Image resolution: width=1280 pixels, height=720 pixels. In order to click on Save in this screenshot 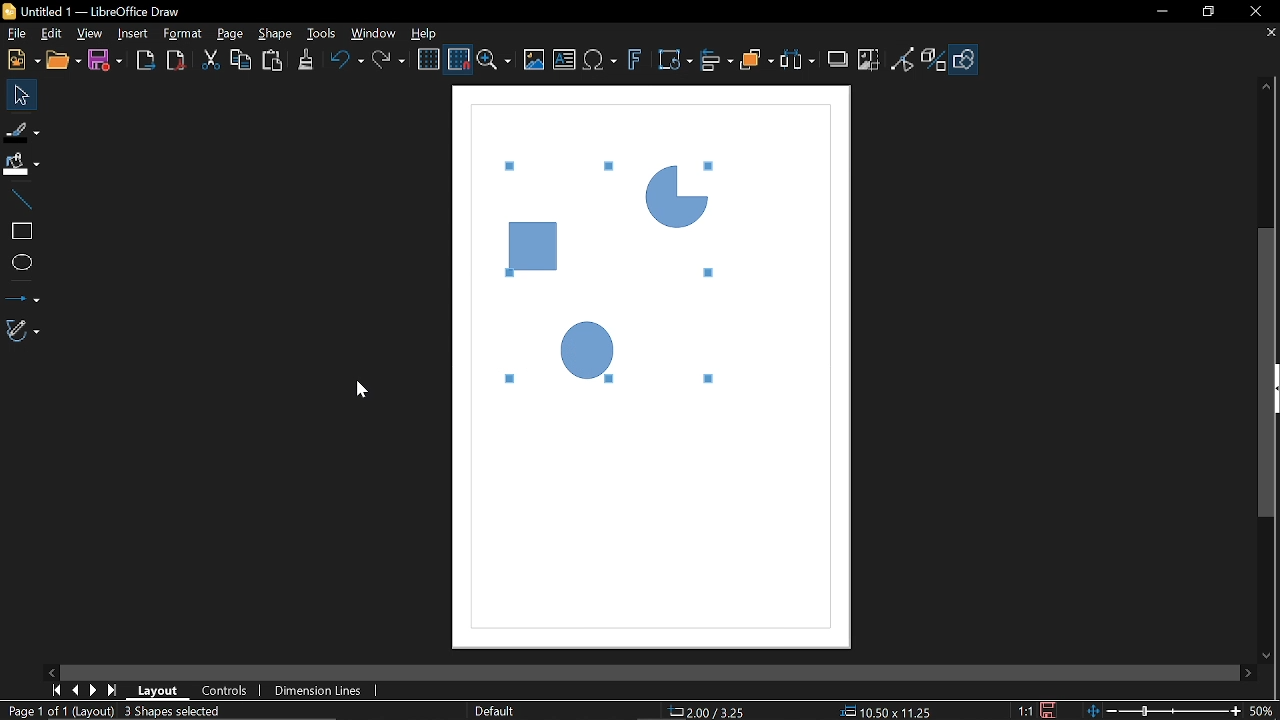, I will do `click(1047, 710)`.